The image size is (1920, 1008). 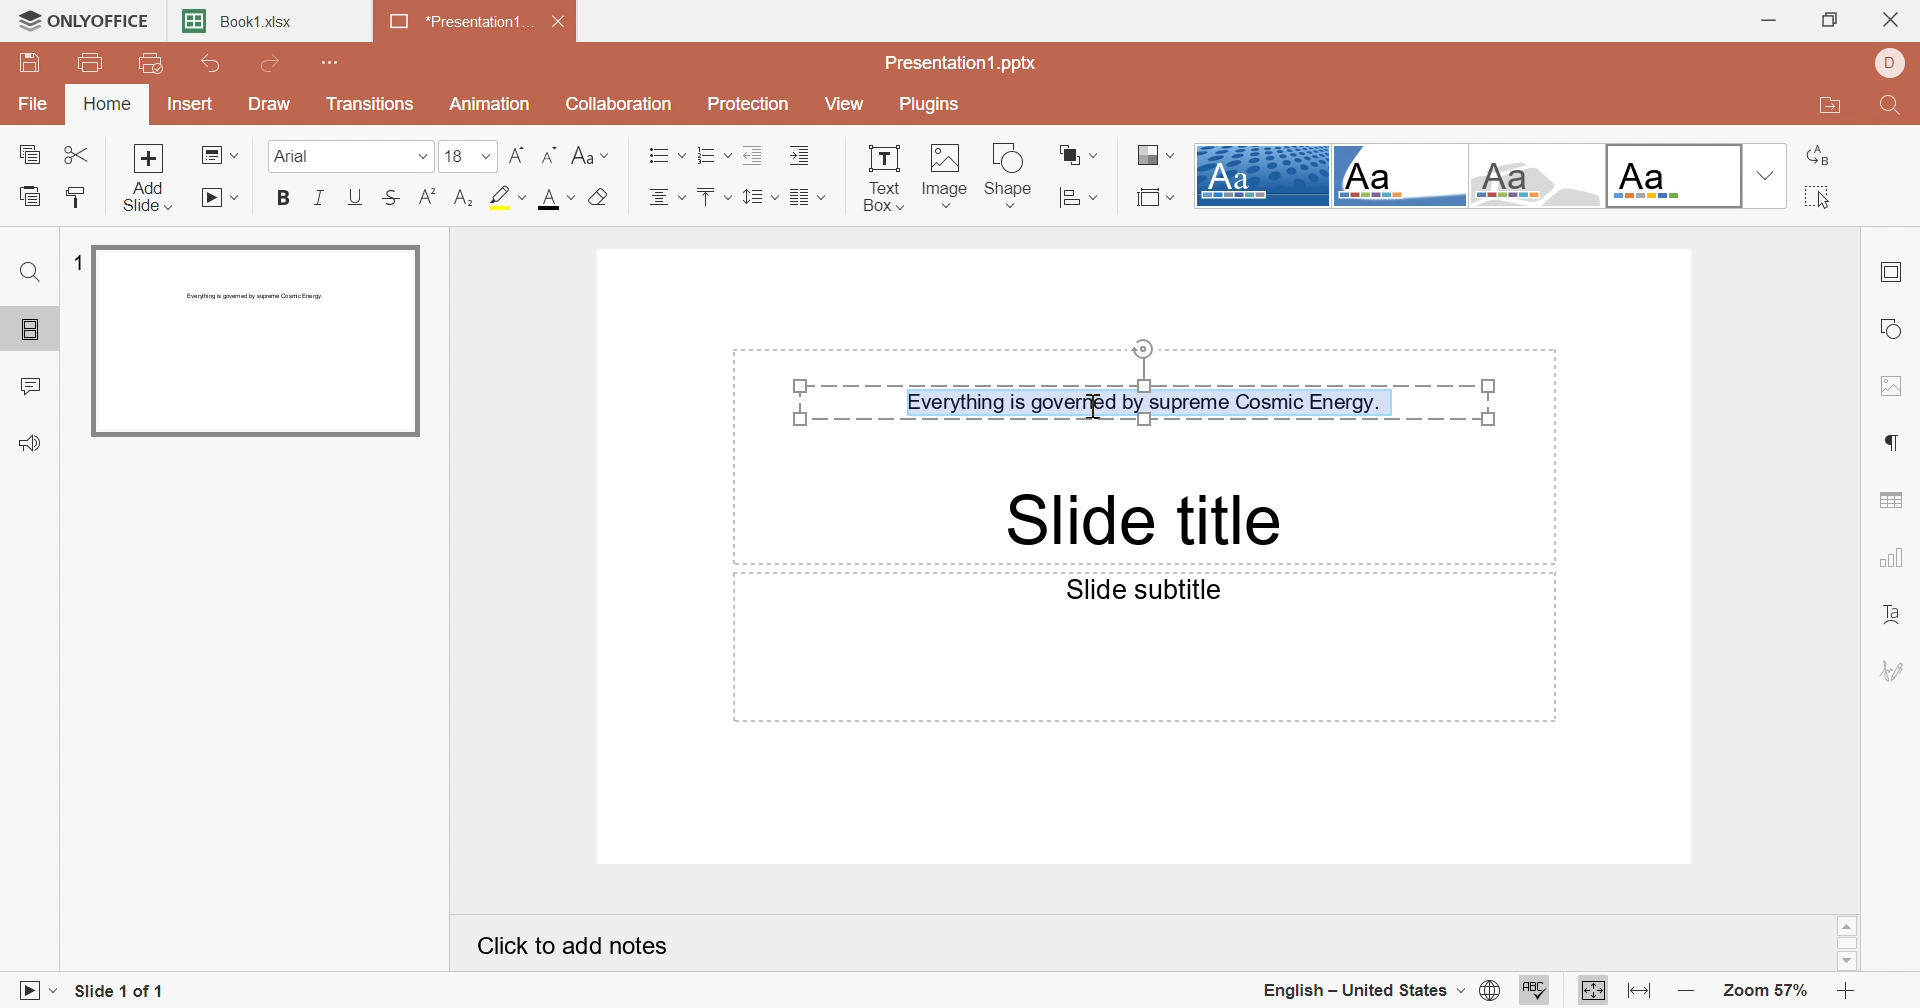 What do you see at coordinates (492, 102) in the screenshot?
I see `Animation` at bounding box center [492, 102].